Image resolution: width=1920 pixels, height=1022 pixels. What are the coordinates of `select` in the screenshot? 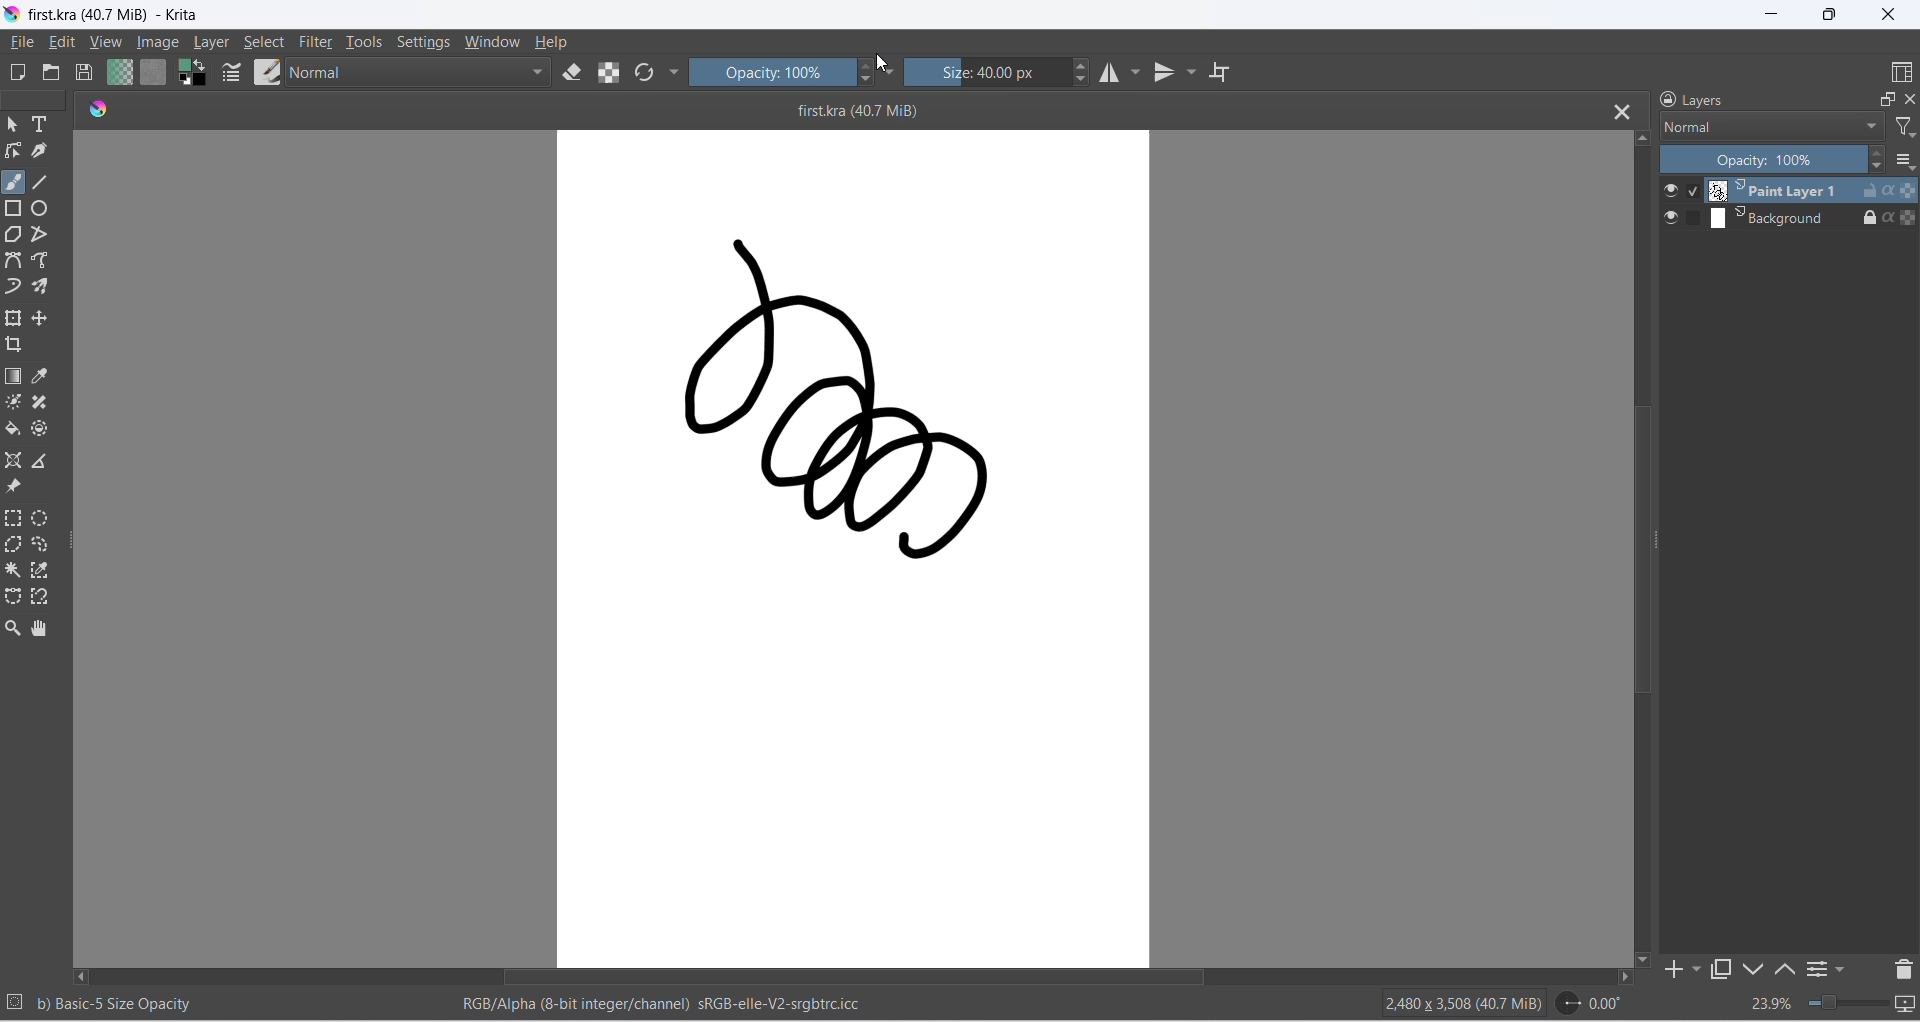 It's located at (265, 42).